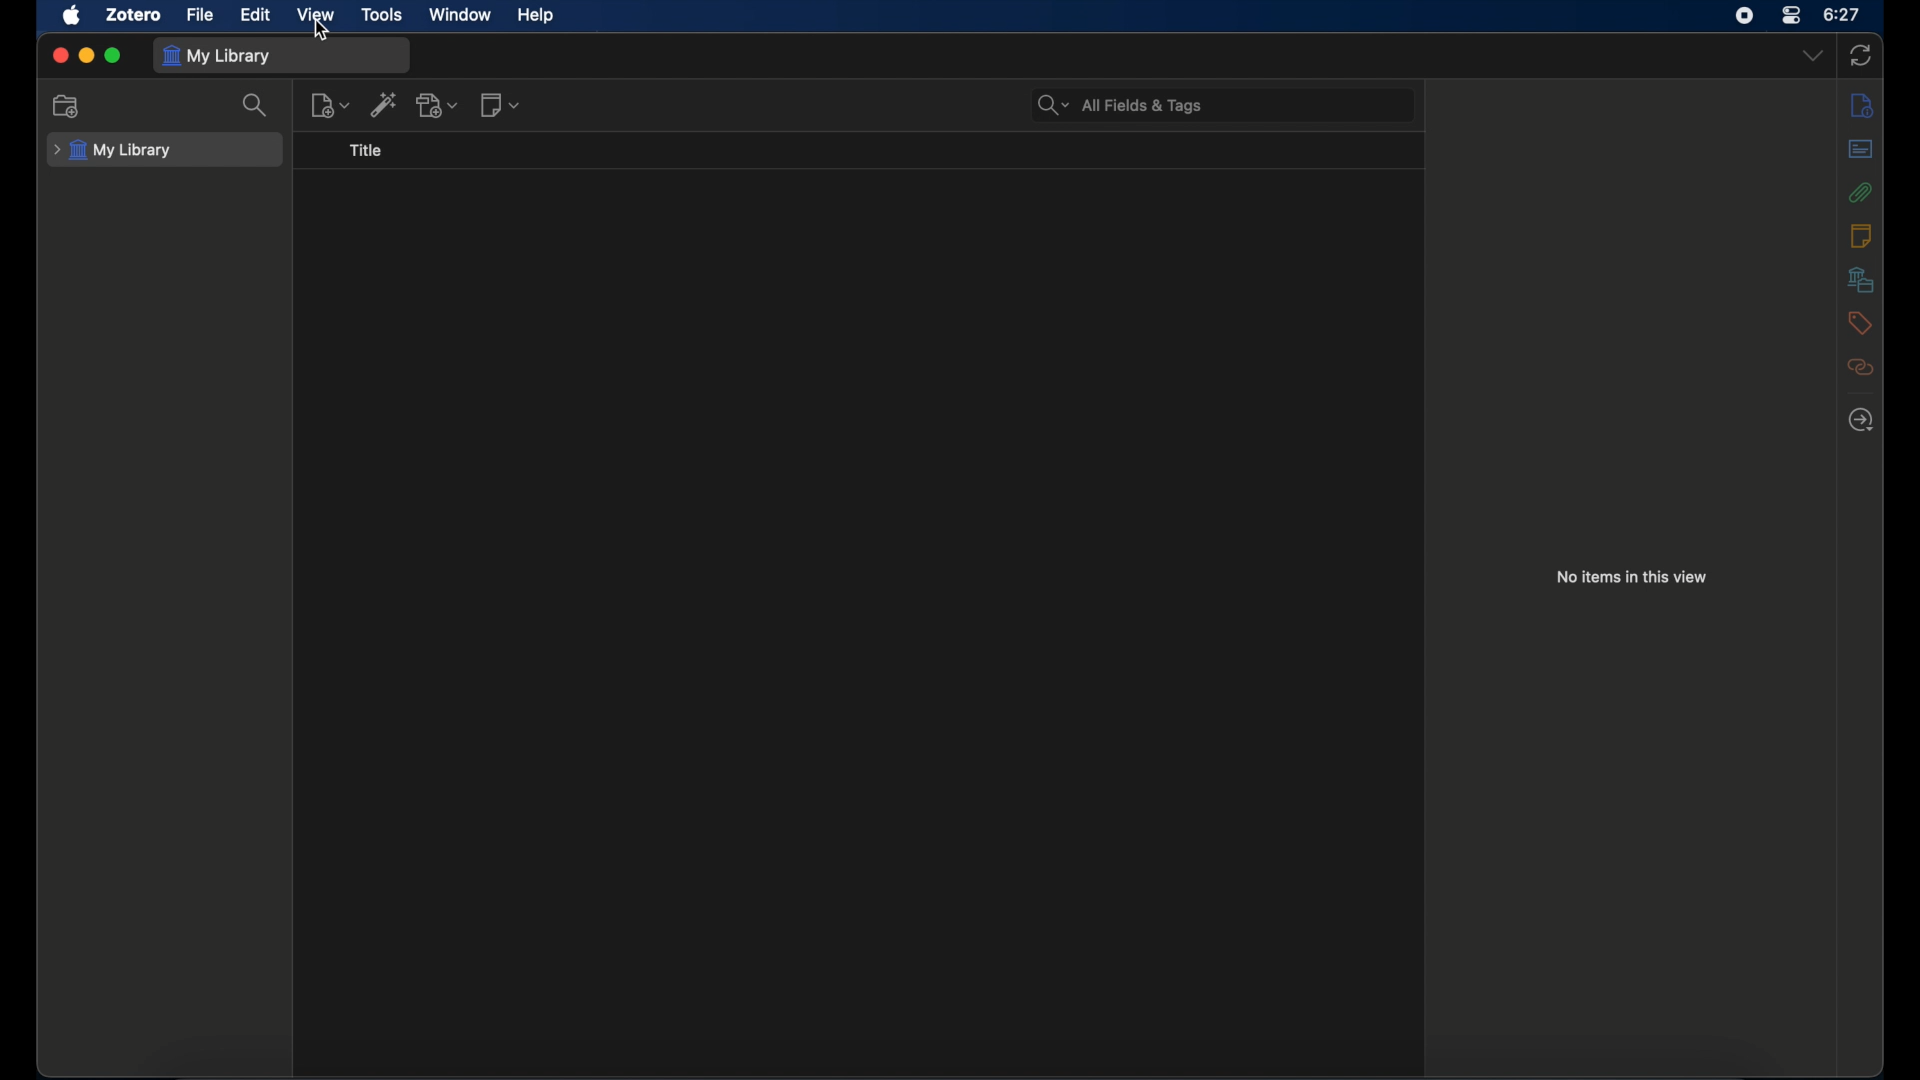 The height and width of the screenshot is (1080, 1920). Describe the element at coordinates (113, 150) in the screenshot. I see `my library` at that location.